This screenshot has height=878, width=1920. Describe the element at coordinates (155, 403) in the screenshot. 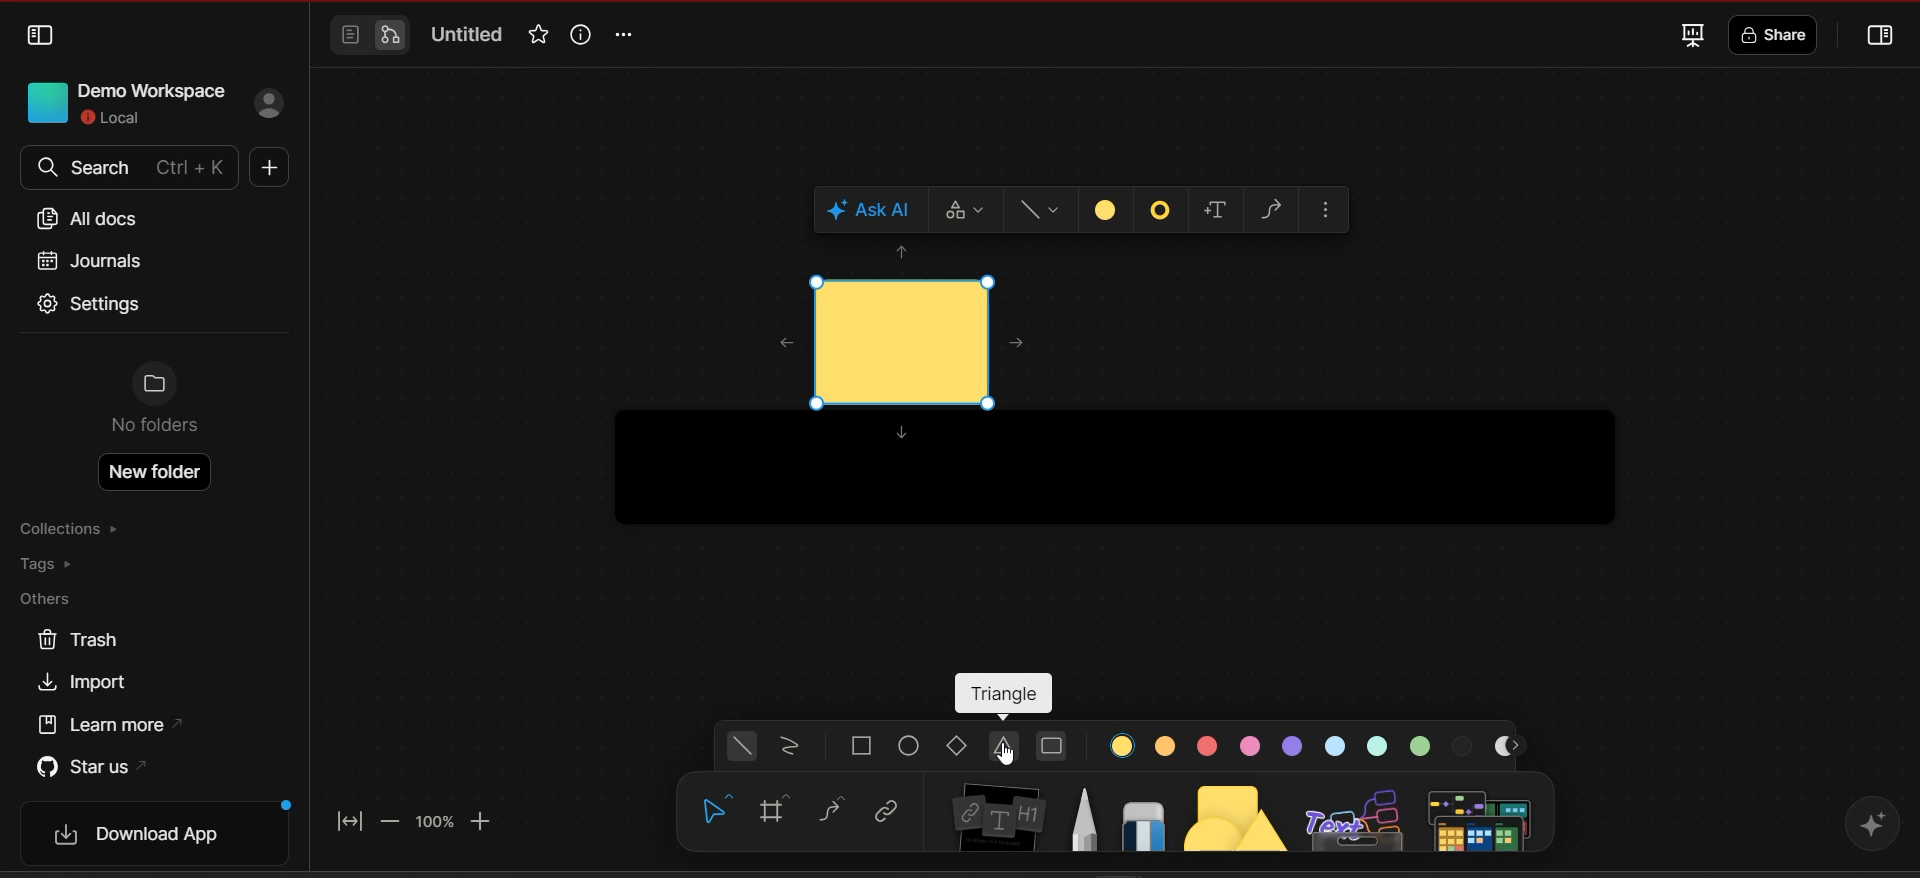

I see `No folders` at that location.